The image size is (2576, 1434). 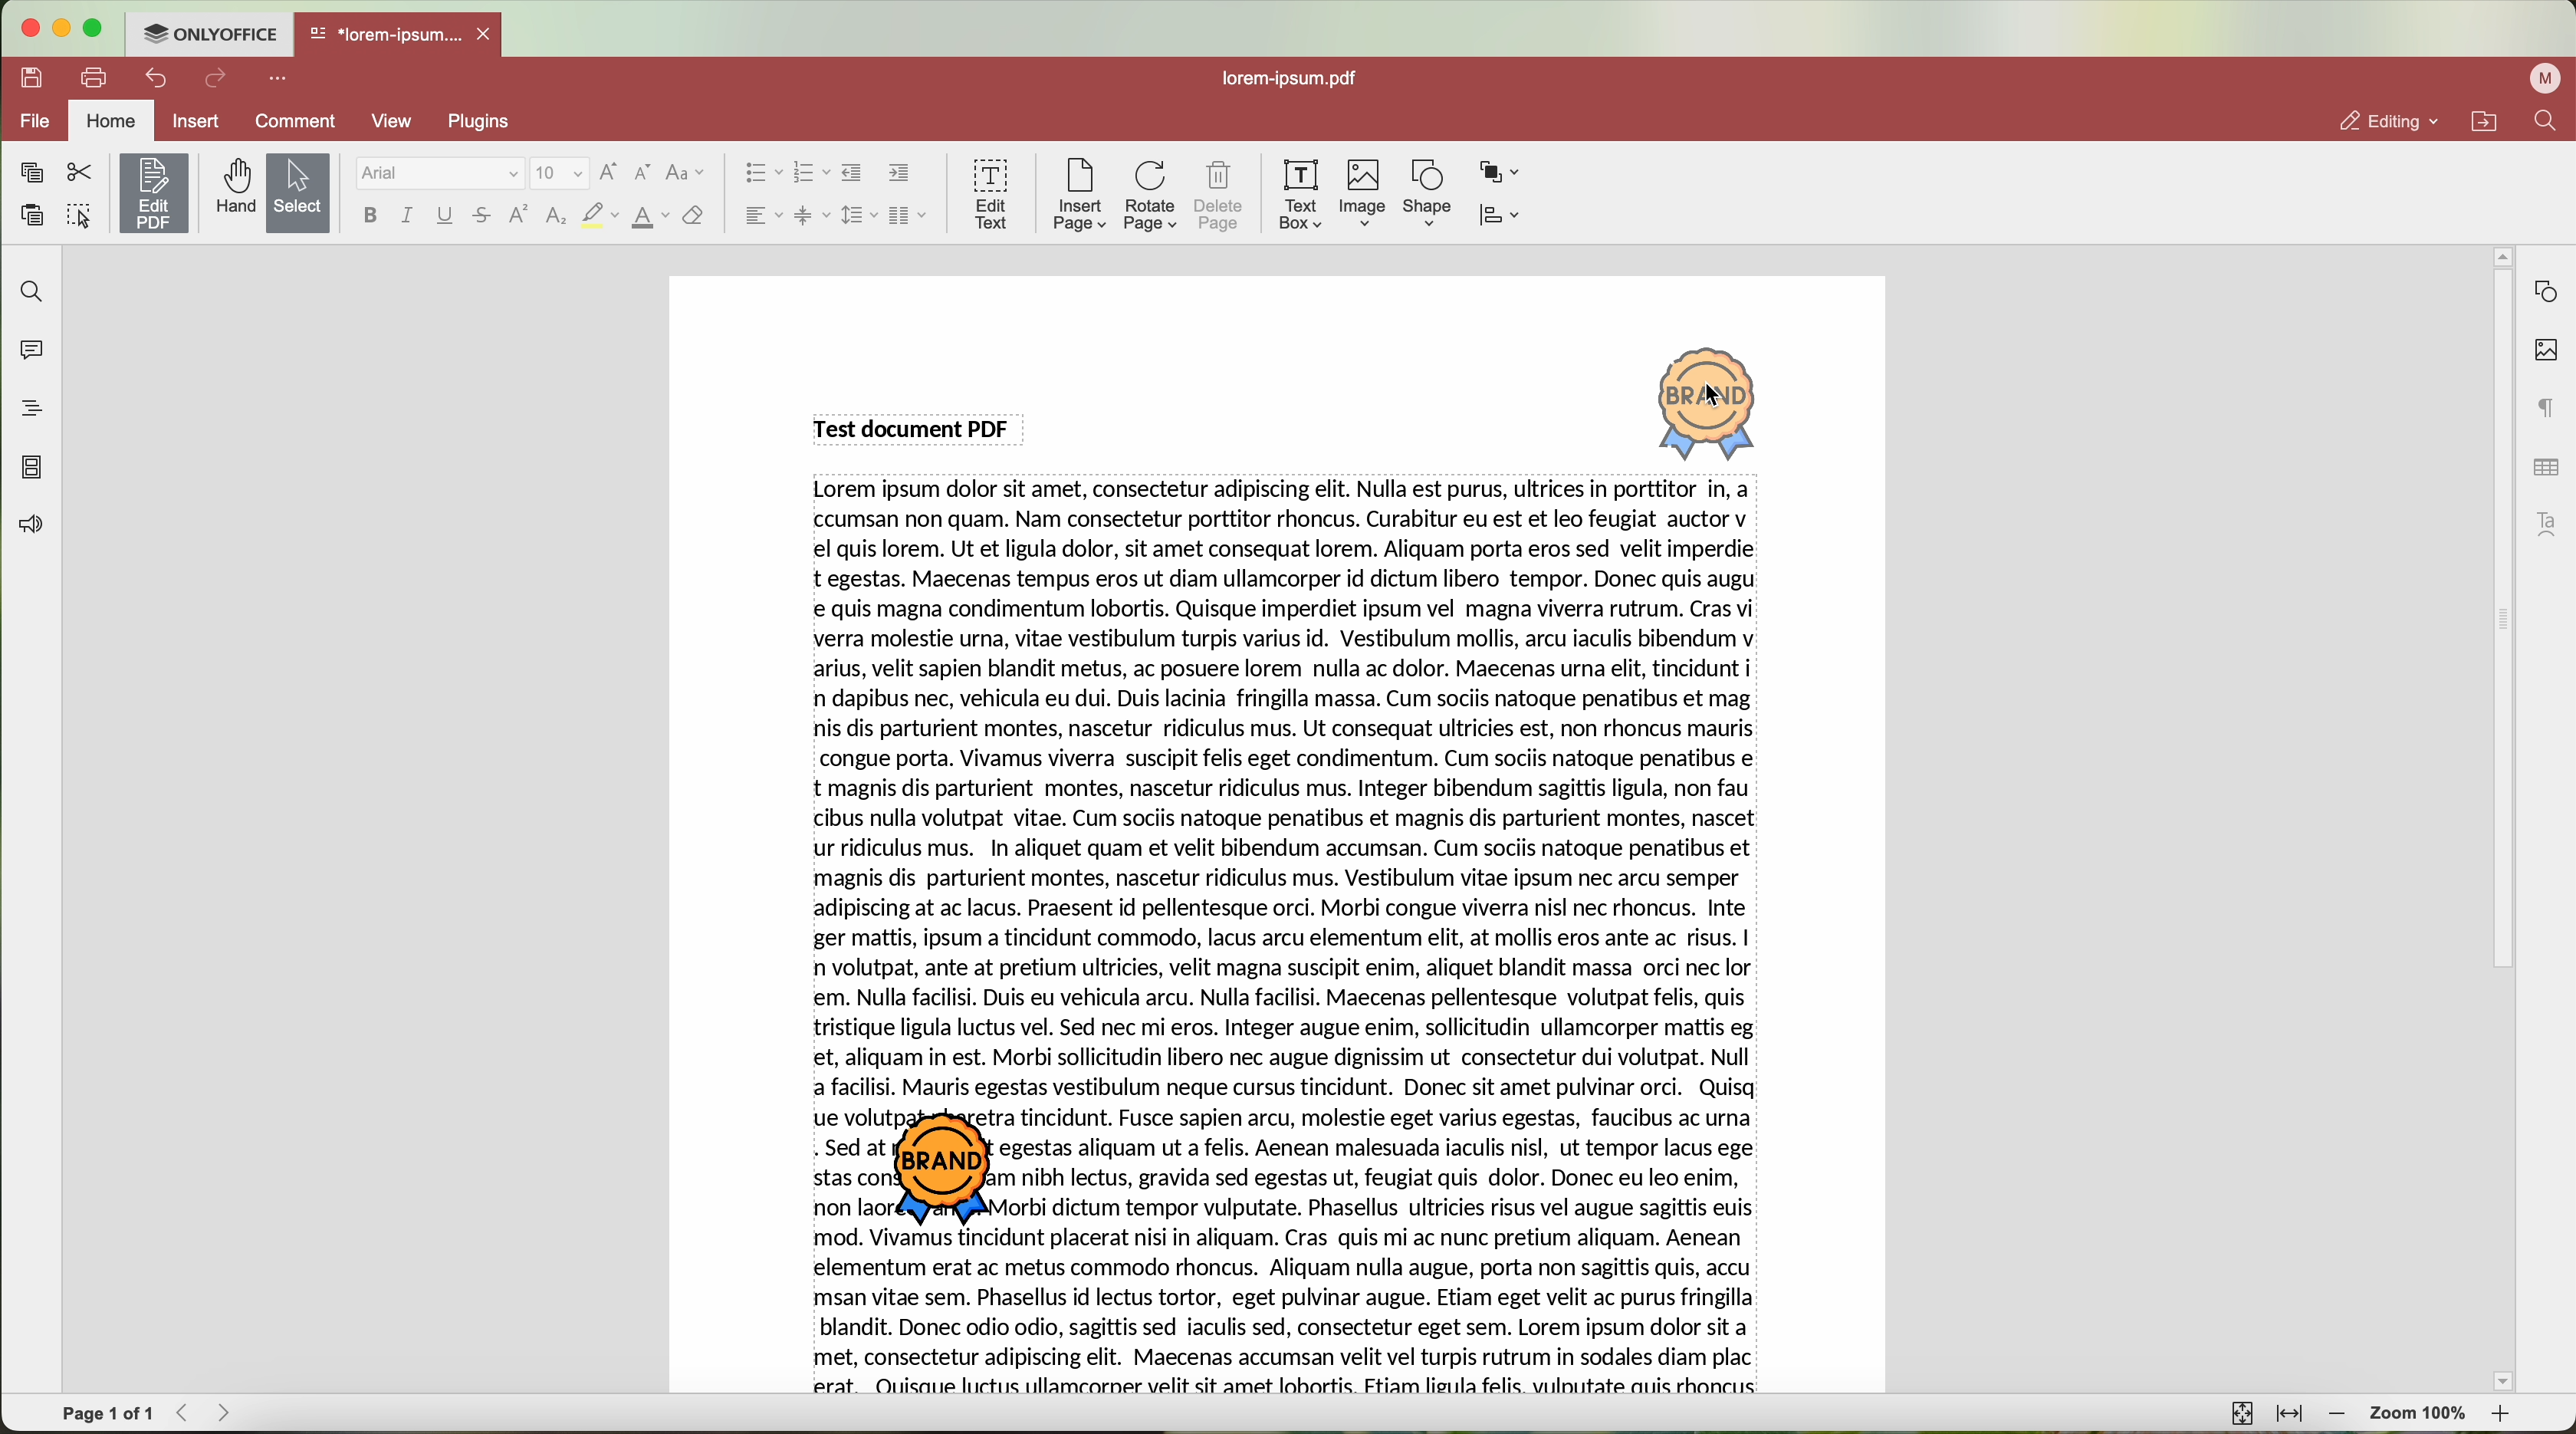 I want to click on open file location, so click(x=2489, y=122).